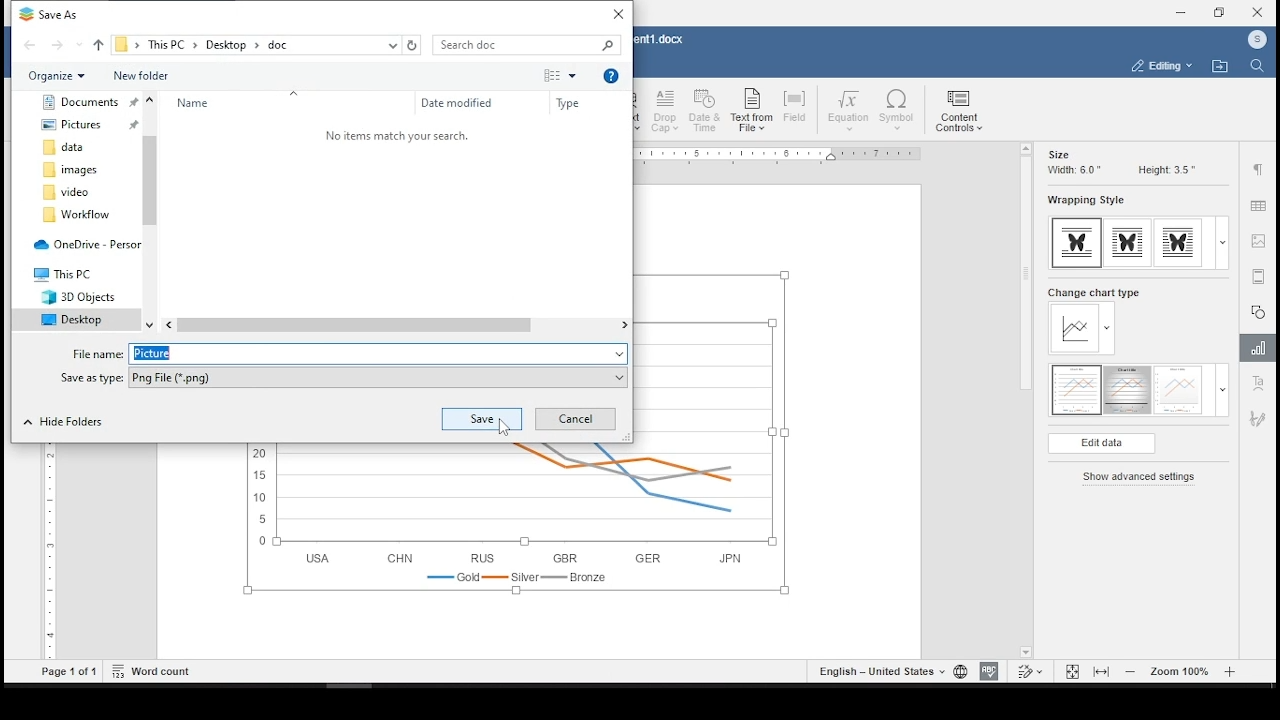  I want to click on Date modified, so click(459, 105).